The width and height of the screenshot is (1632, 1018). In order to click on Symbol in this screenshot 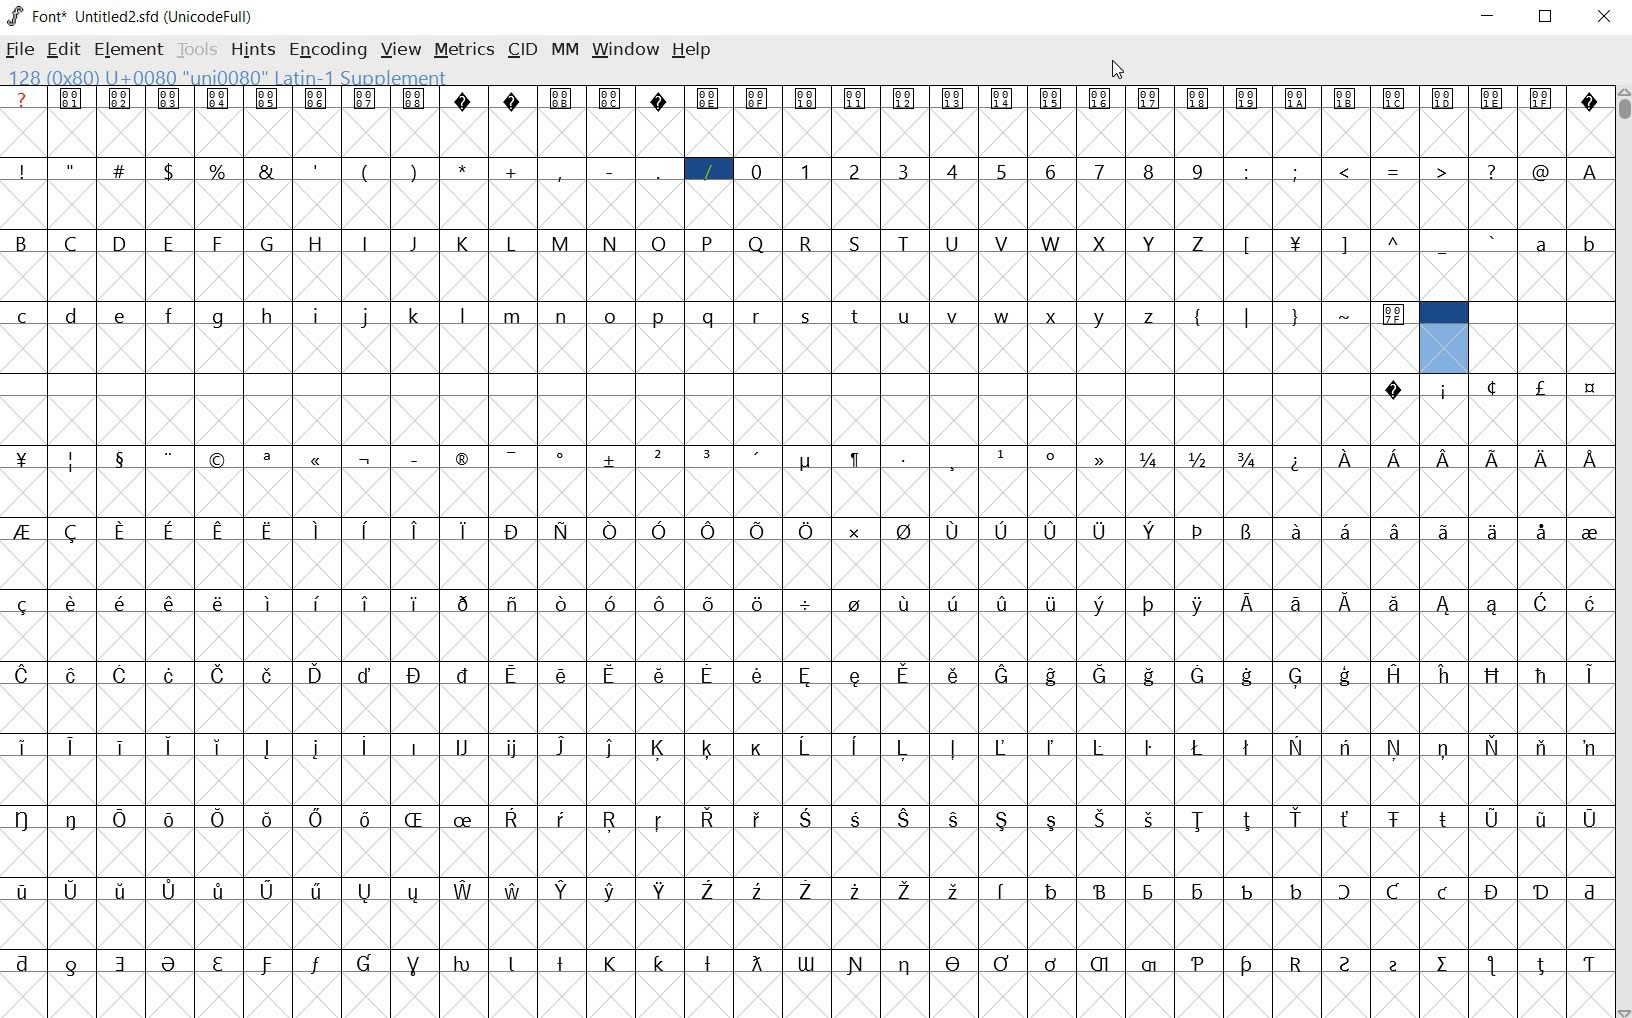, I will do `click(1050, 818)`.